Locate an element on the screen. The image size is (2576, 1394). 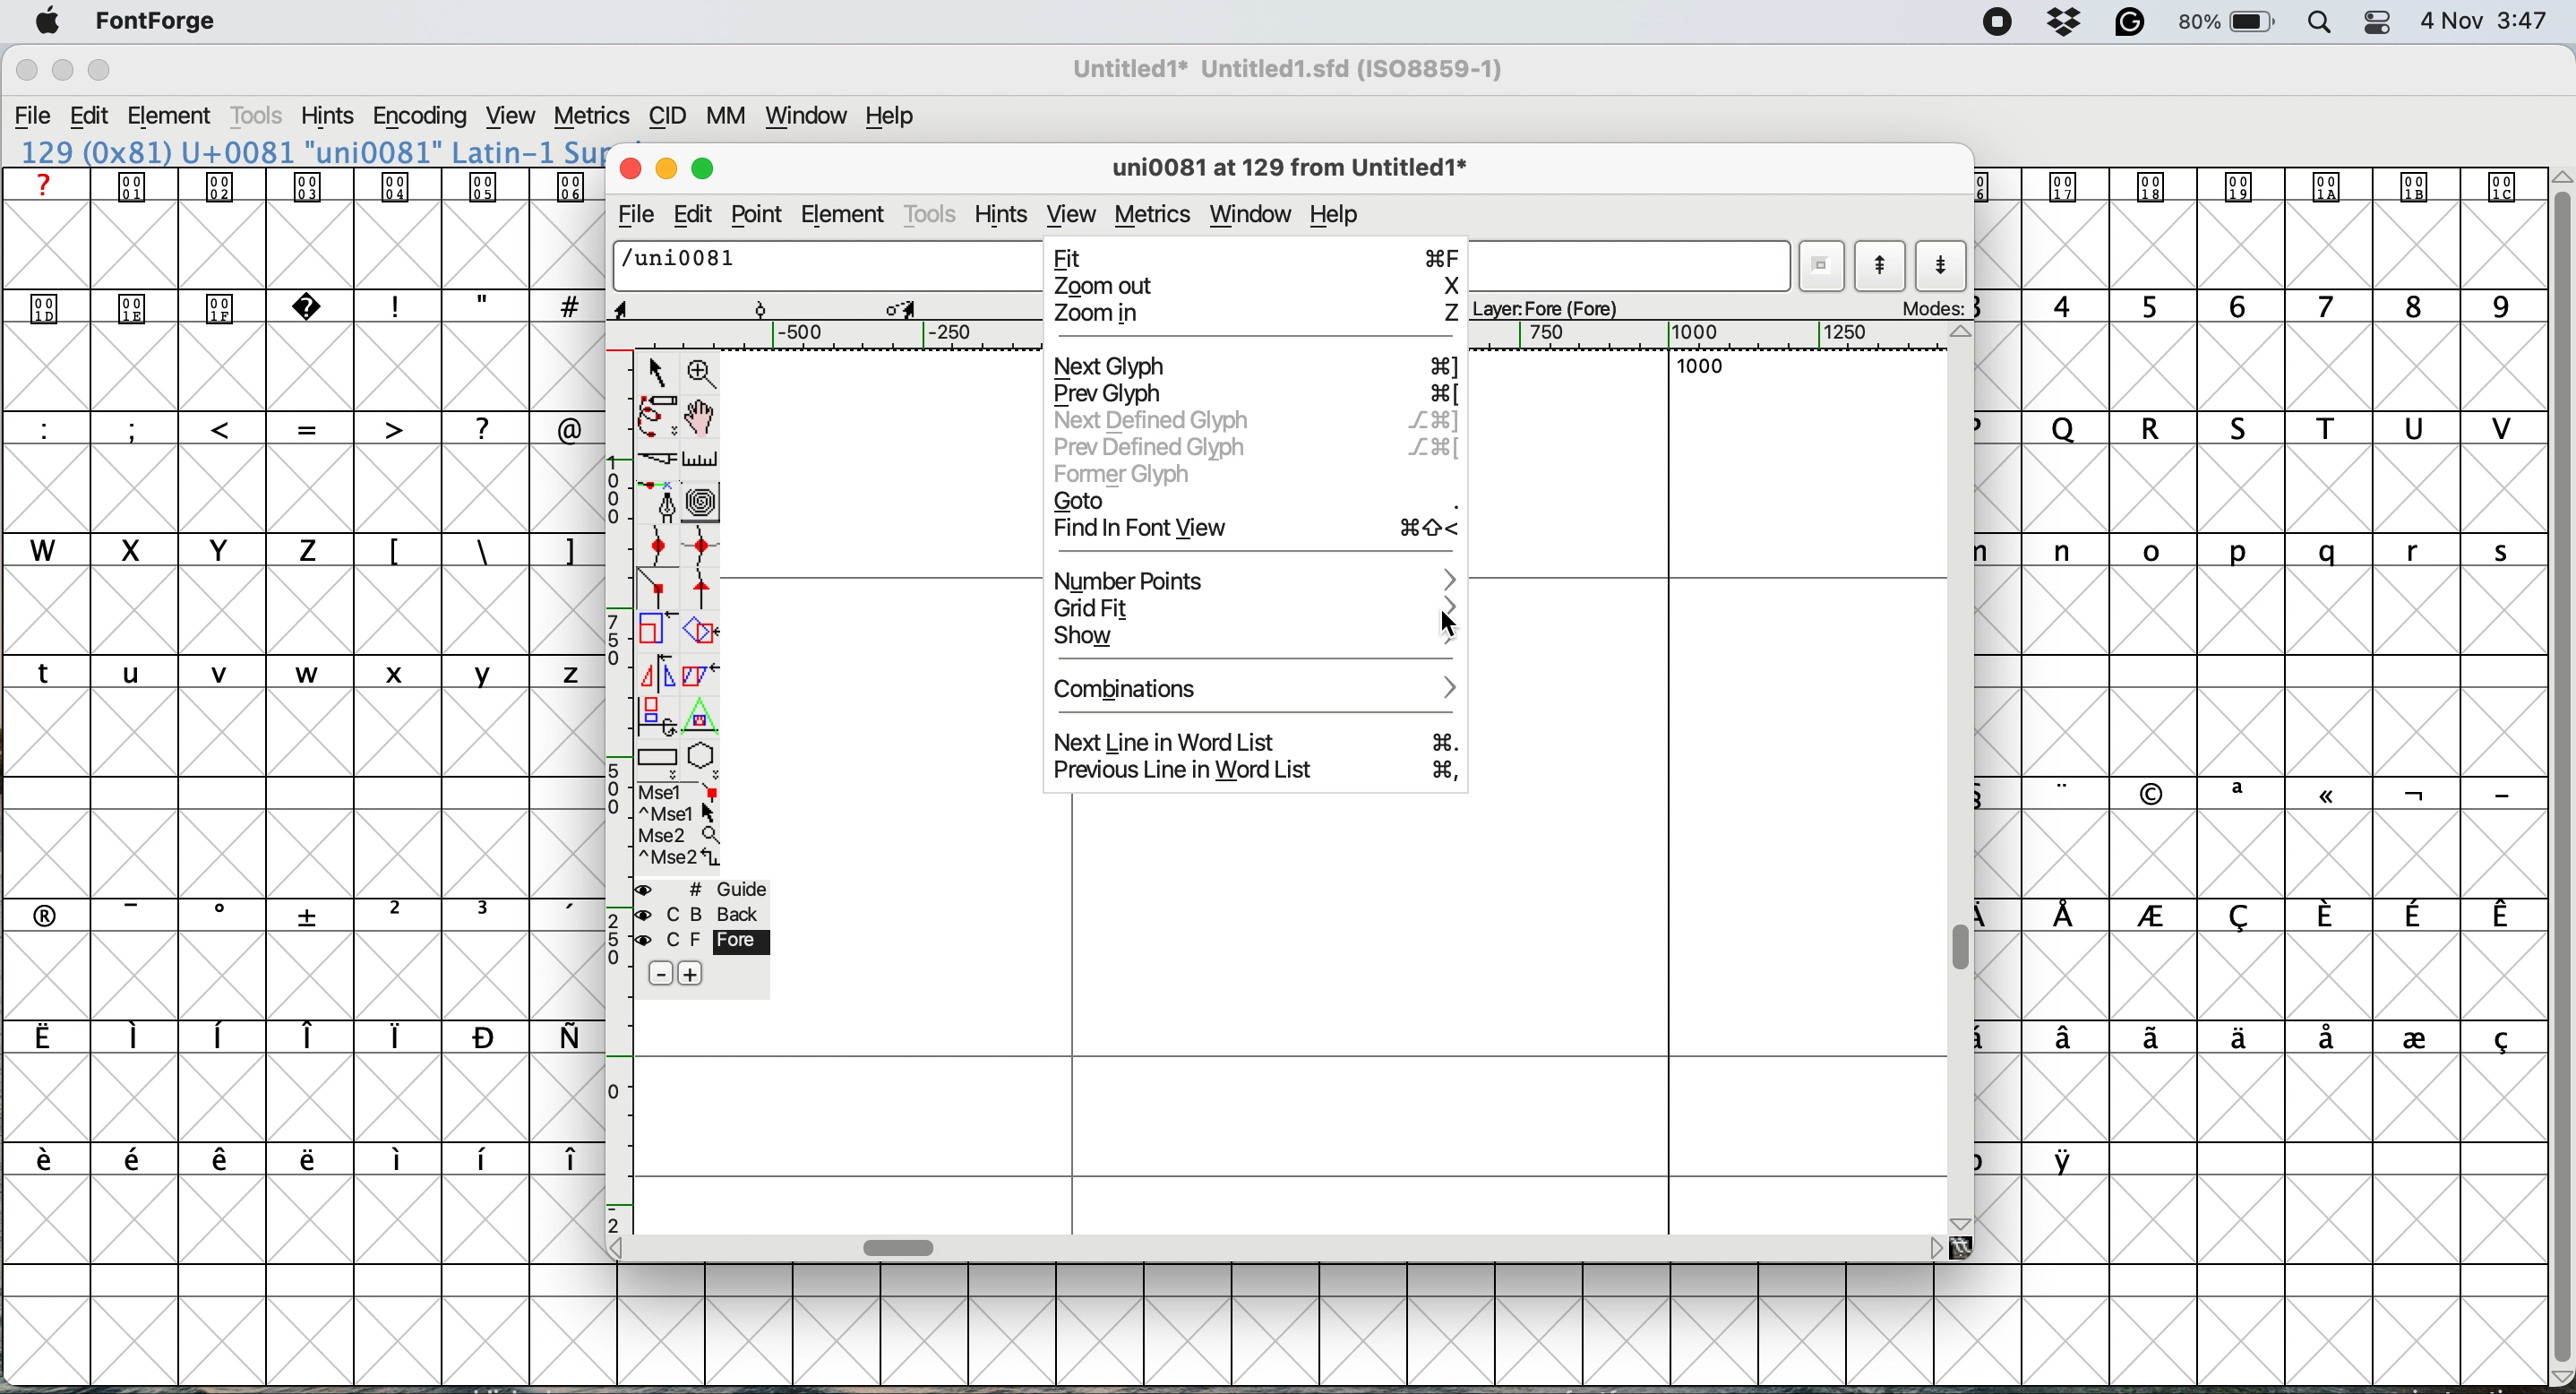
metrics is located at coordinates (1154, 214).